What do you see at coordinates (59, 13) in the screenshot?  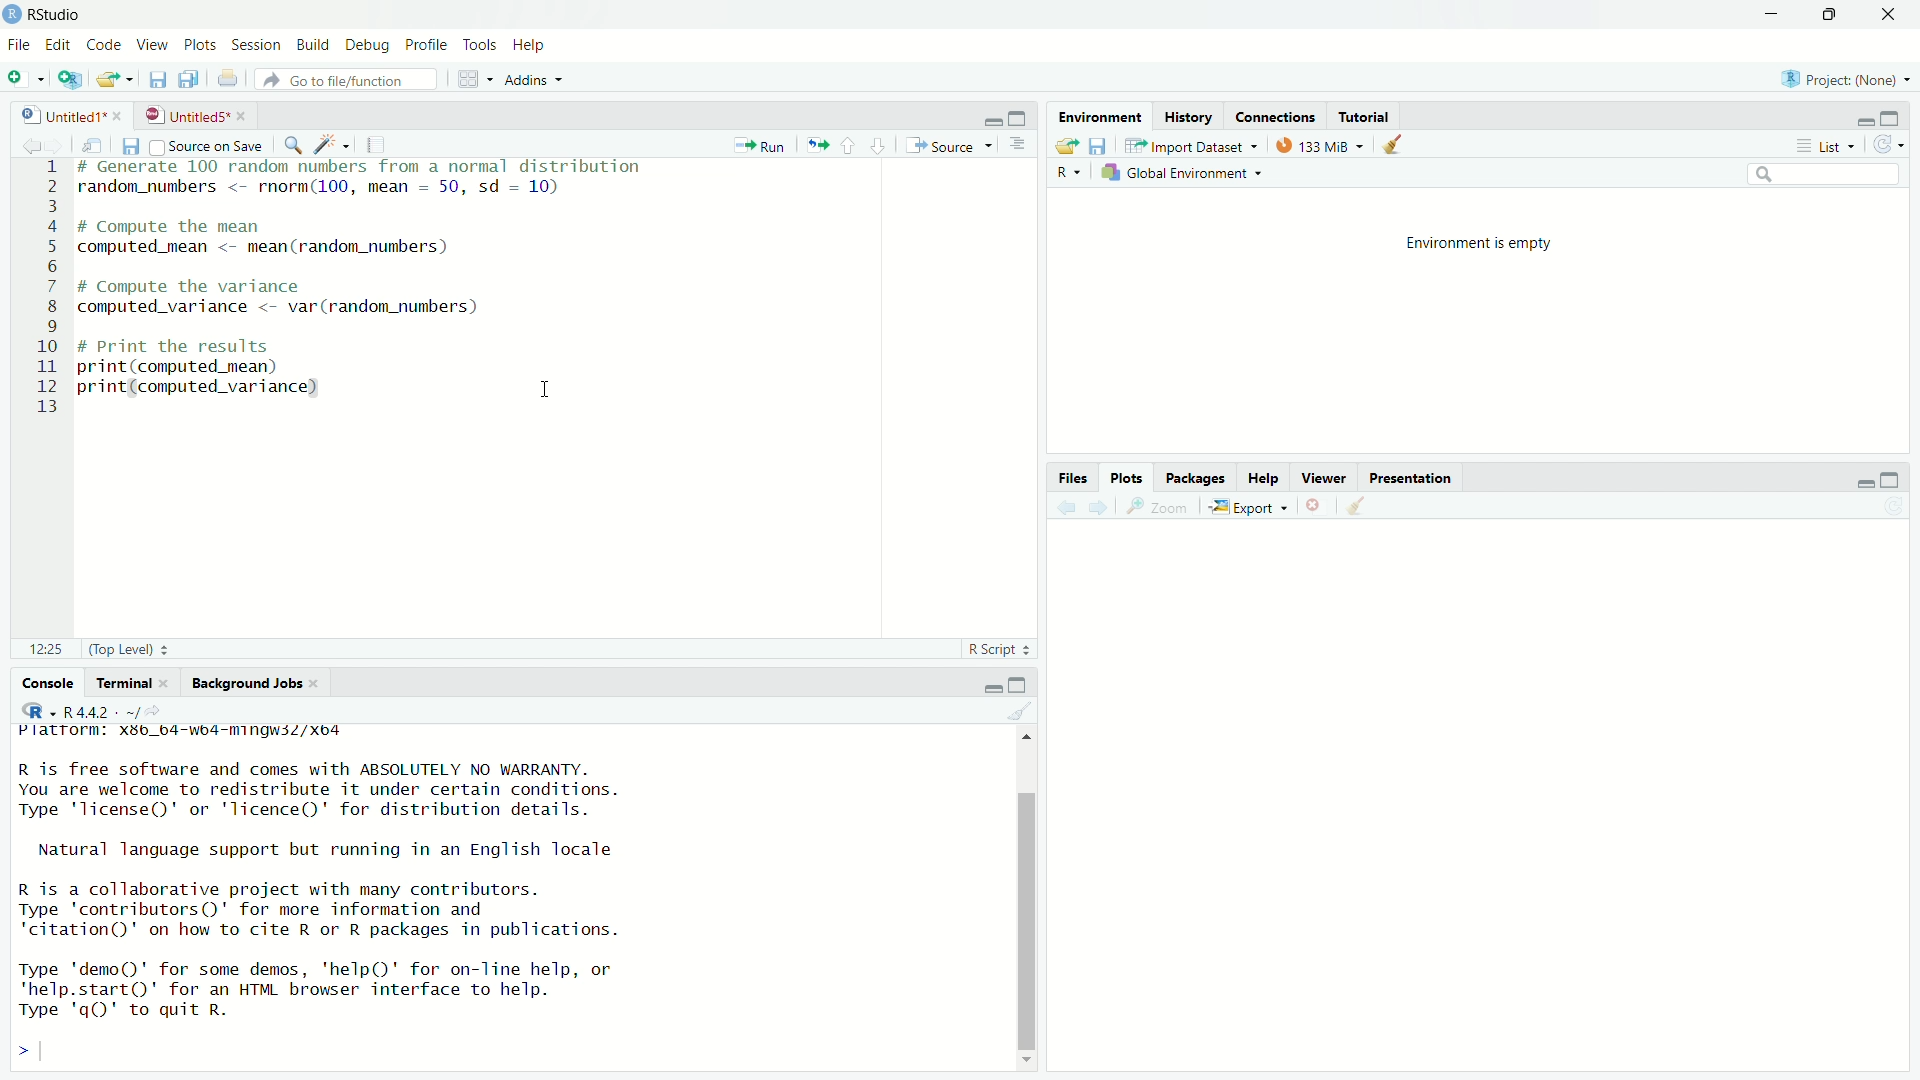 I see `RStudio` at bounding box center [59, 13].